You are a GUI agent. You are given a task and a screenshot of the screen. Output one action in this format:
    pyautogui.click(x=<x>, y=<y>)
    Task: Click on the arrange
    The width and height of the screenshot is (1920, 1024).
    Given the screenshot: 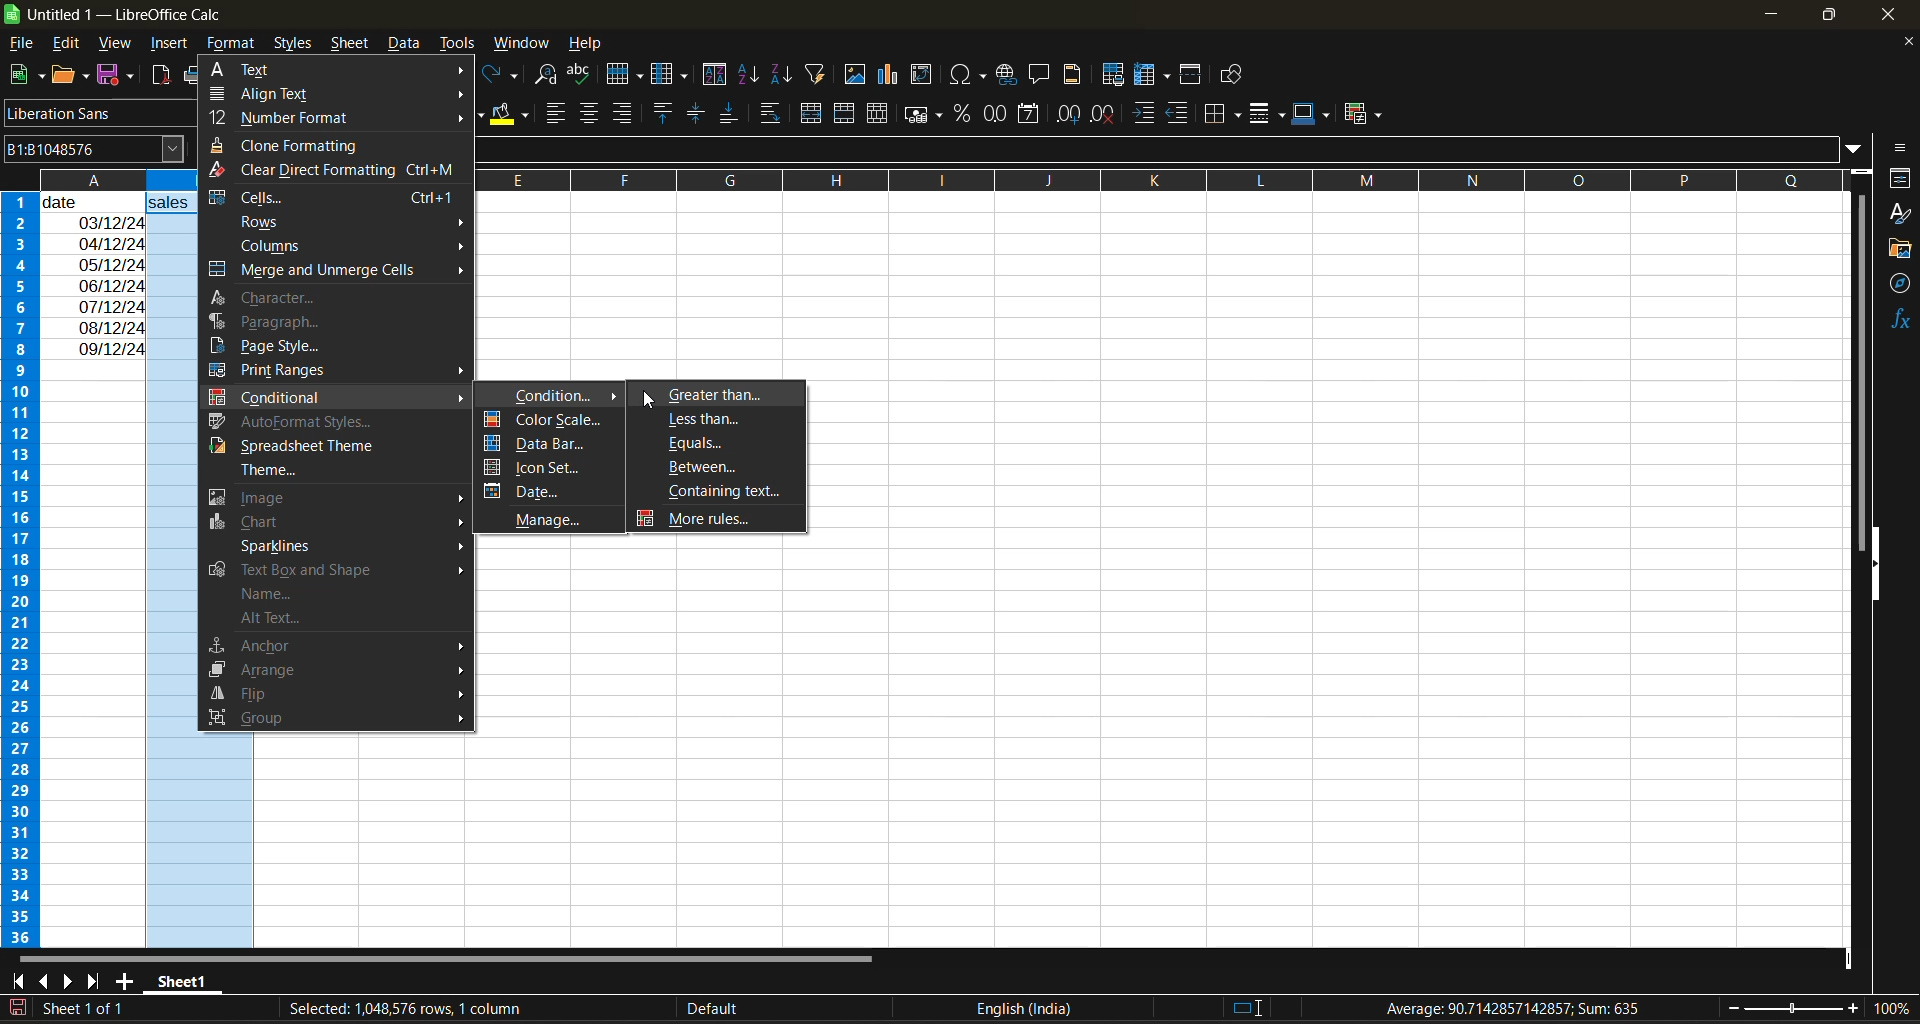 What is the action you would take?
    pyautogui.click(x=336, y=670)
    